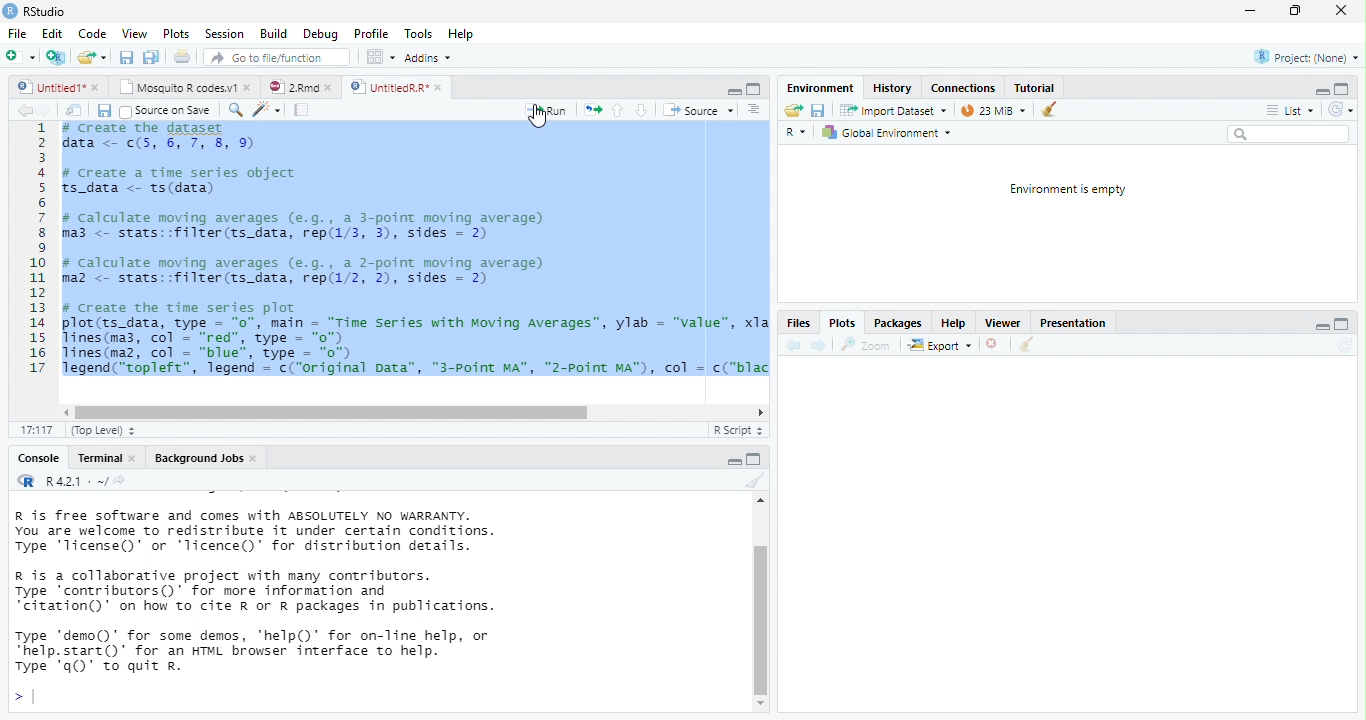 The image size is (1366, 720). What do you see at coordinates (735, 462) in the screenshot?
I see `maximize` at bounding box center [735, 462].